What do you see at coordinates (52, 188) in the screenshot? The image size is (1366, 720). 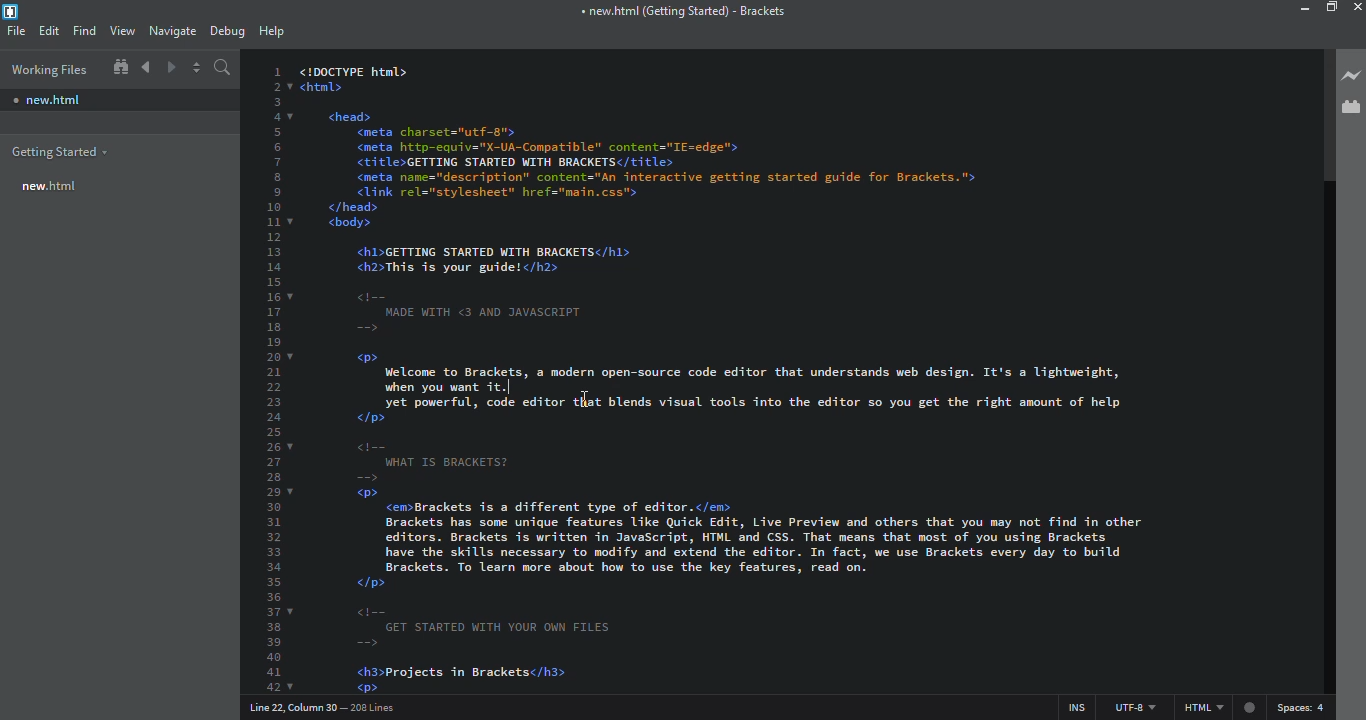 I see `new` at bounding box center [52, 188].